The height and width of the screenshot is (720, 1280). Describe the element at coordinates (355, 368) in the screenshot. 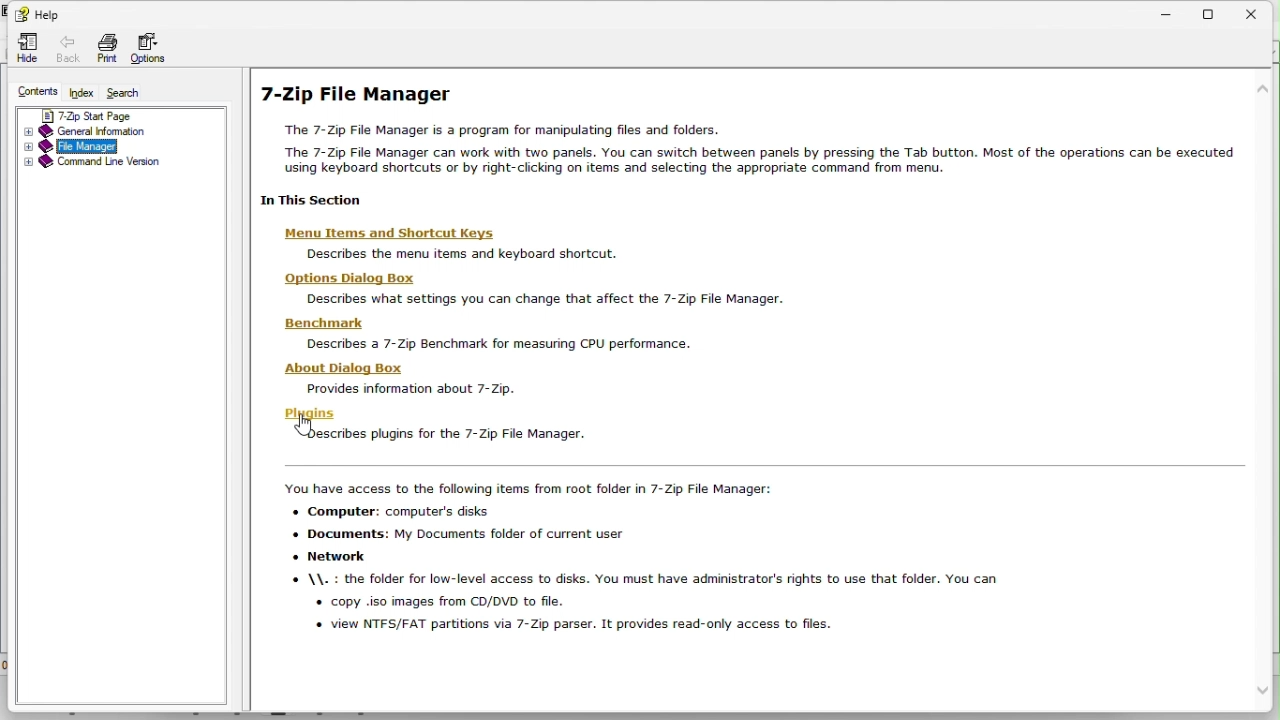

I see `About Dialog Box` at that location.